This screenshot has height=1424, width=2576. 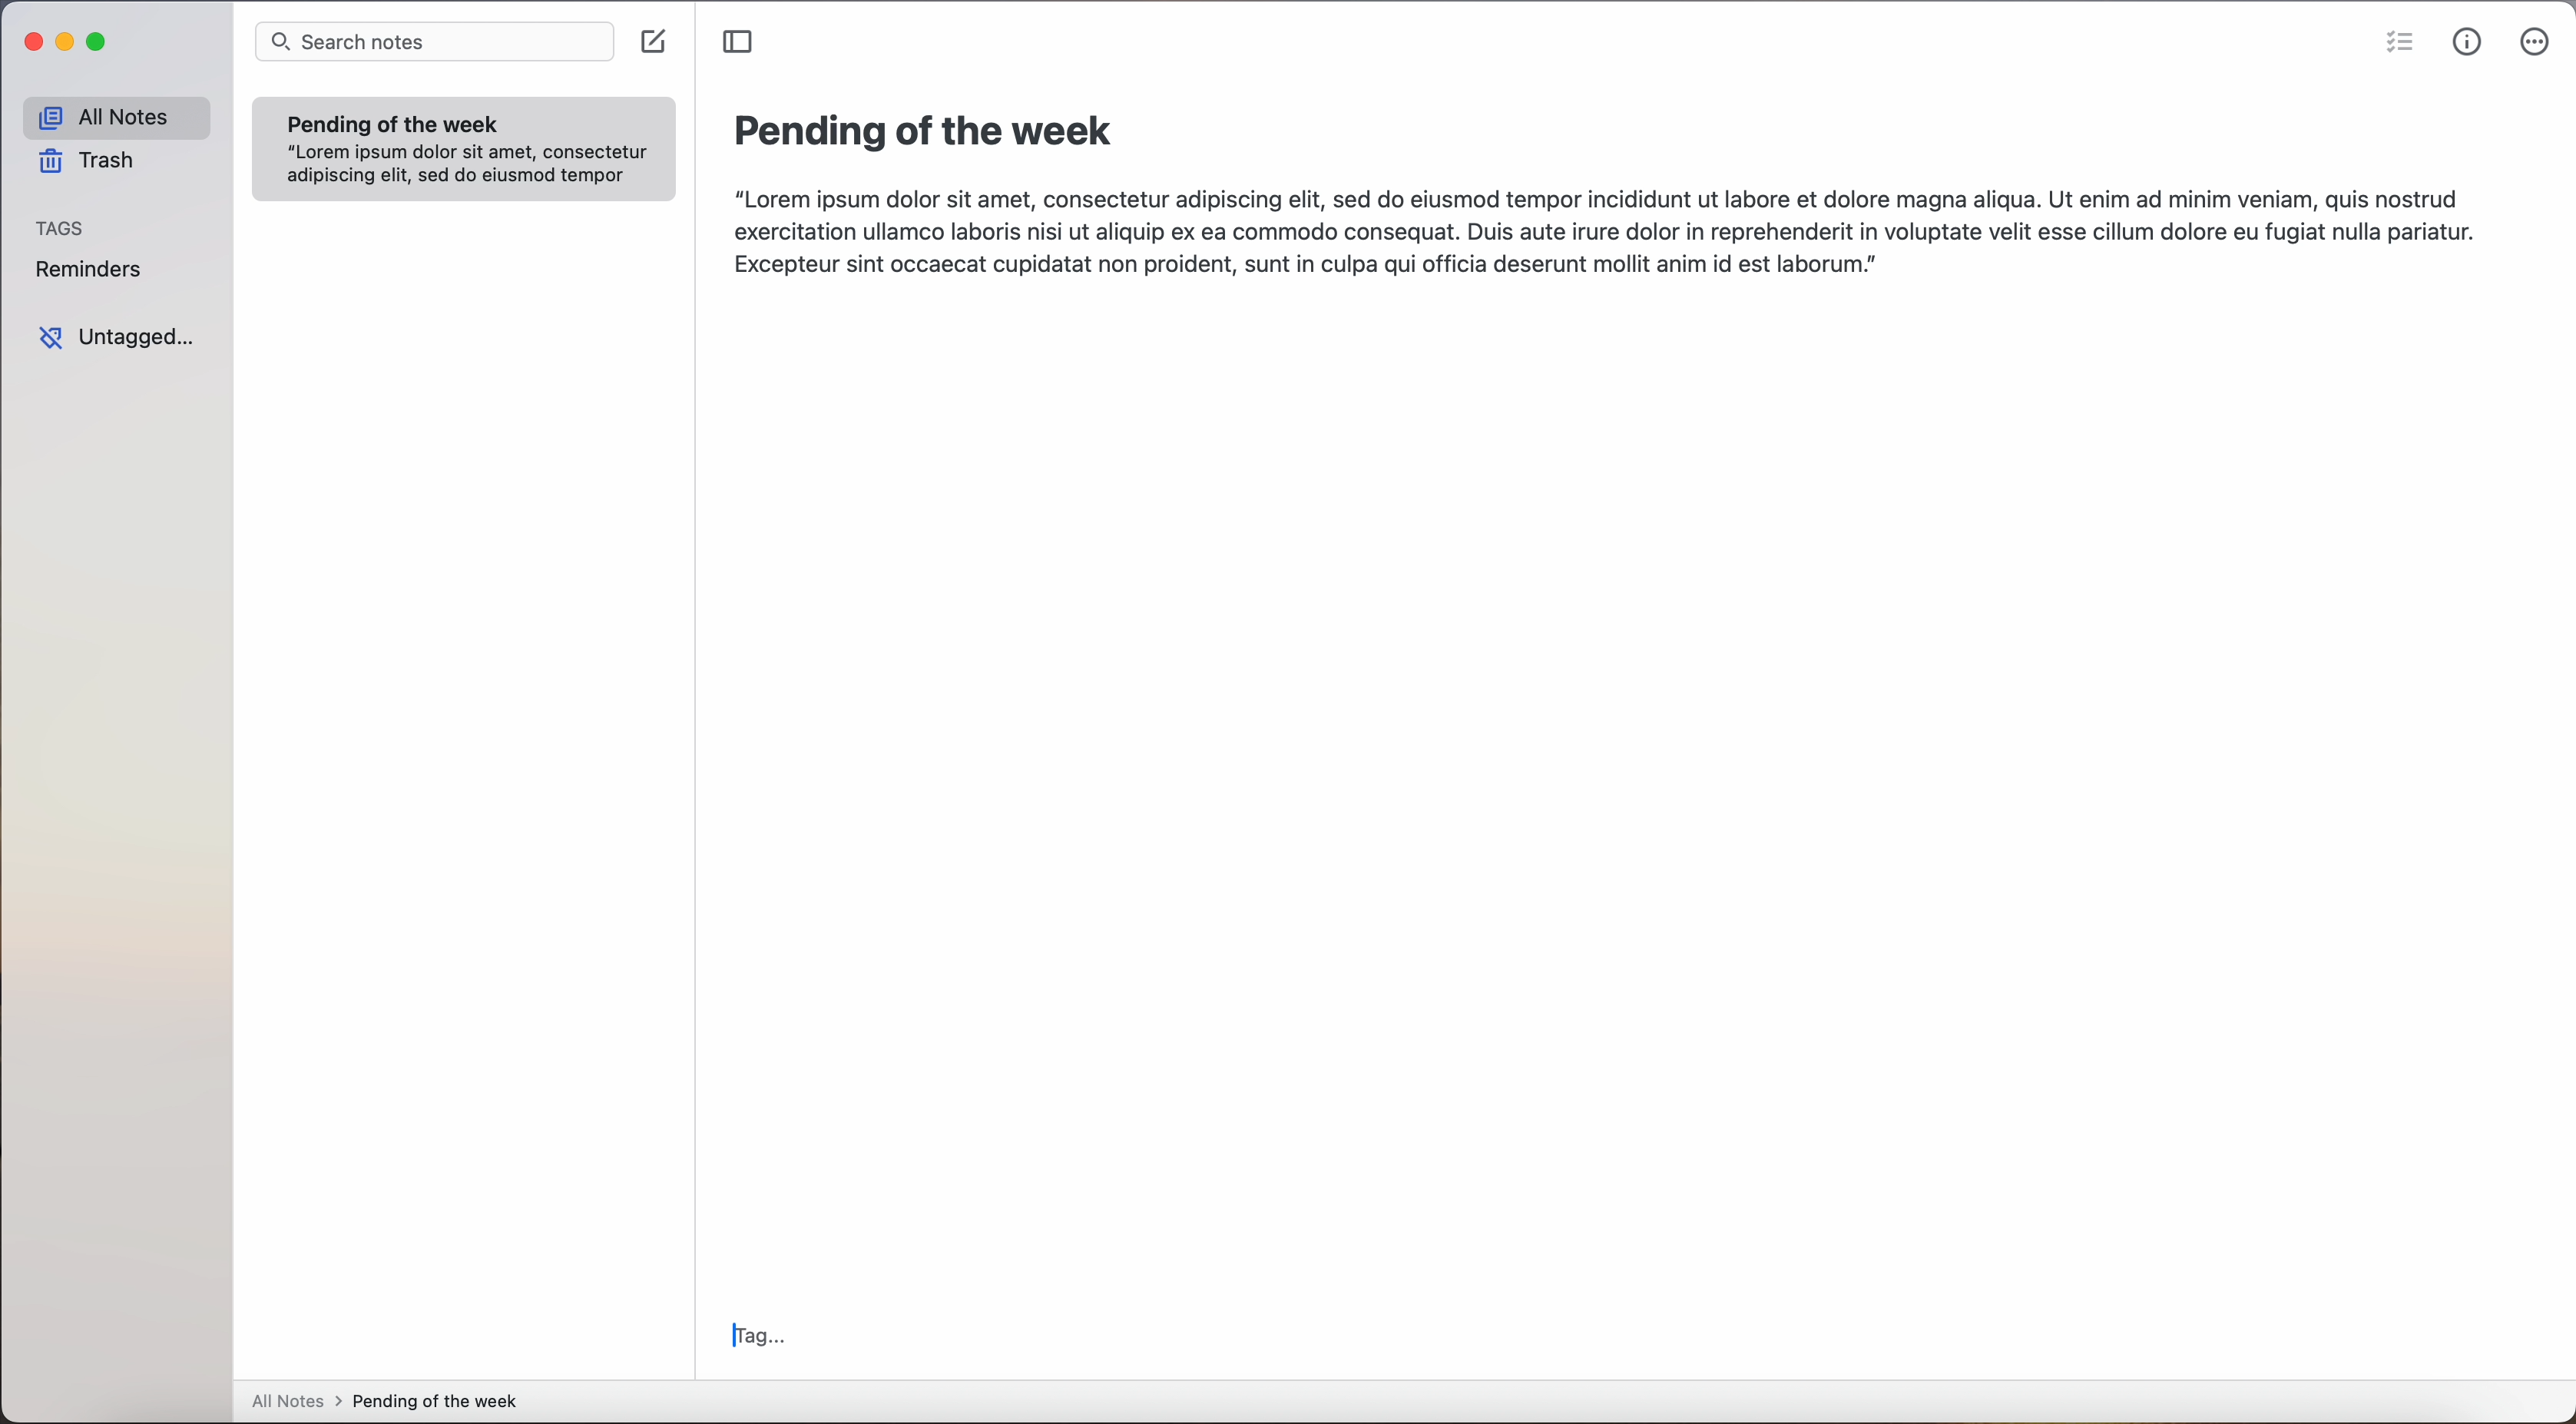 I want to click on check list, so click(x=2399, y=43).